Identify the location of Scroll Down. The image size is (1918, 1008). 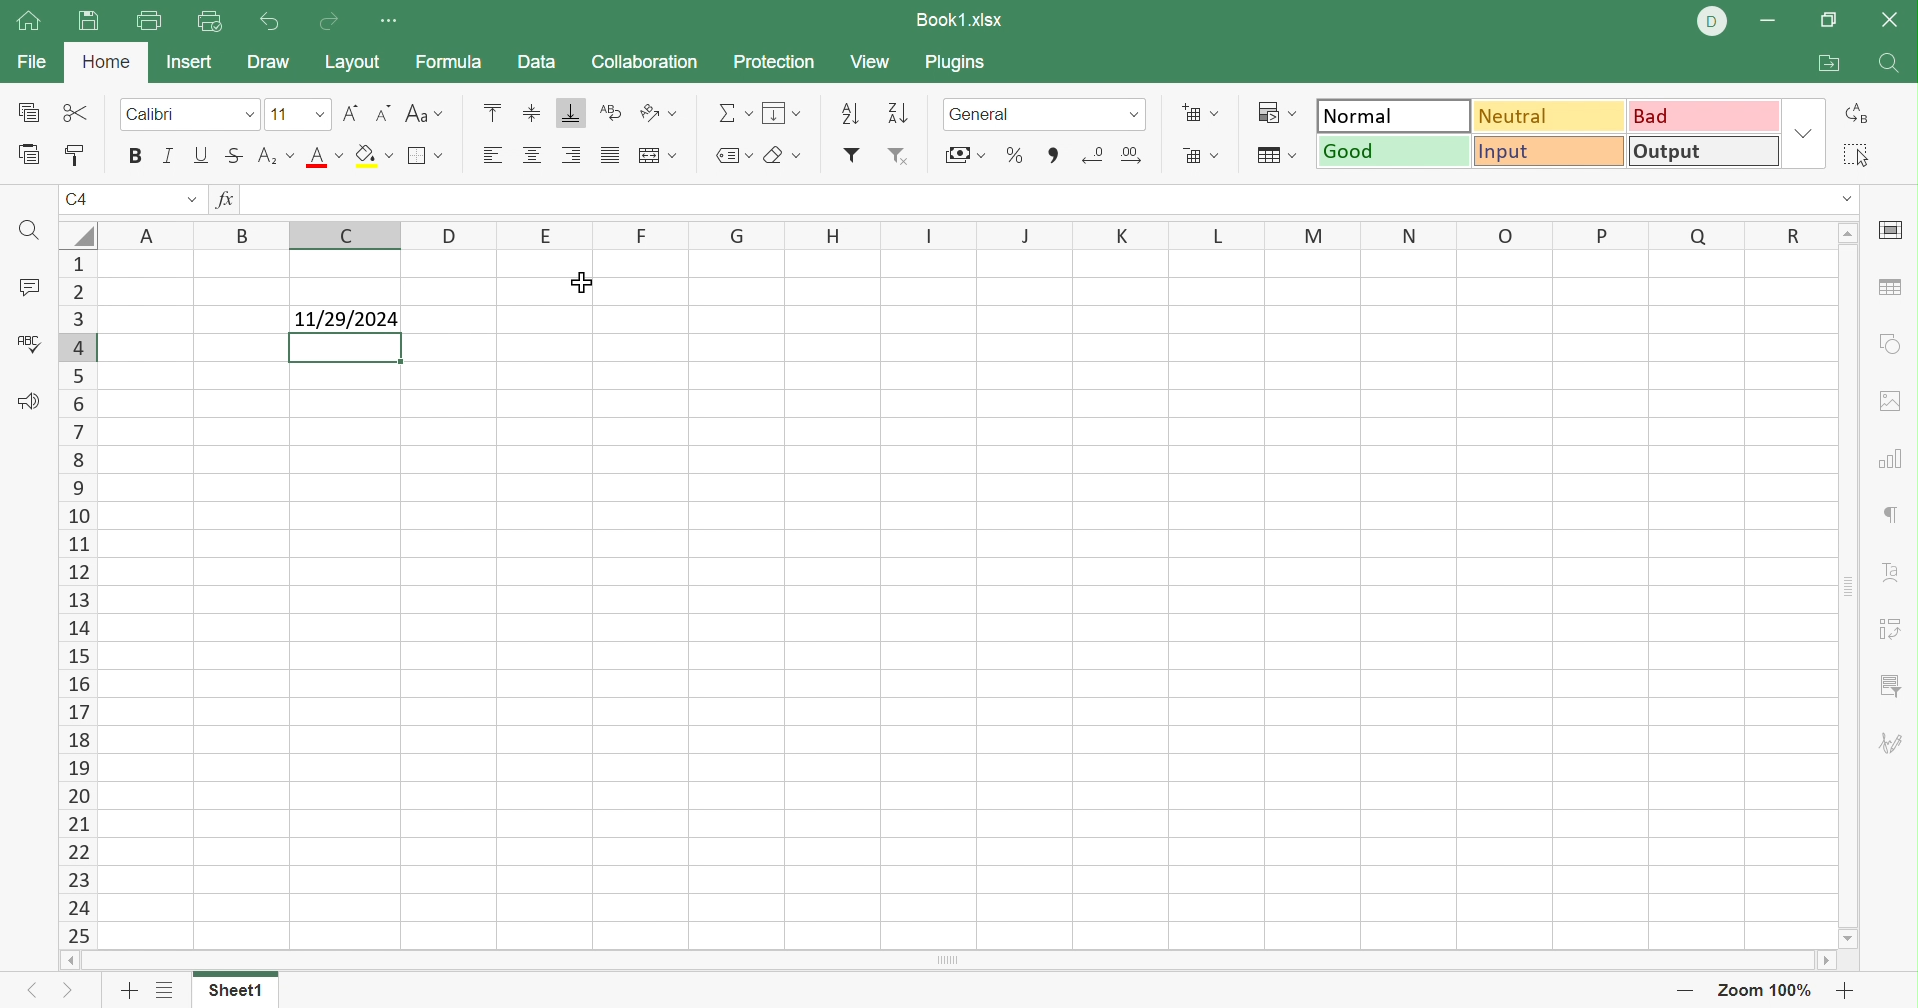
(1849, 940).